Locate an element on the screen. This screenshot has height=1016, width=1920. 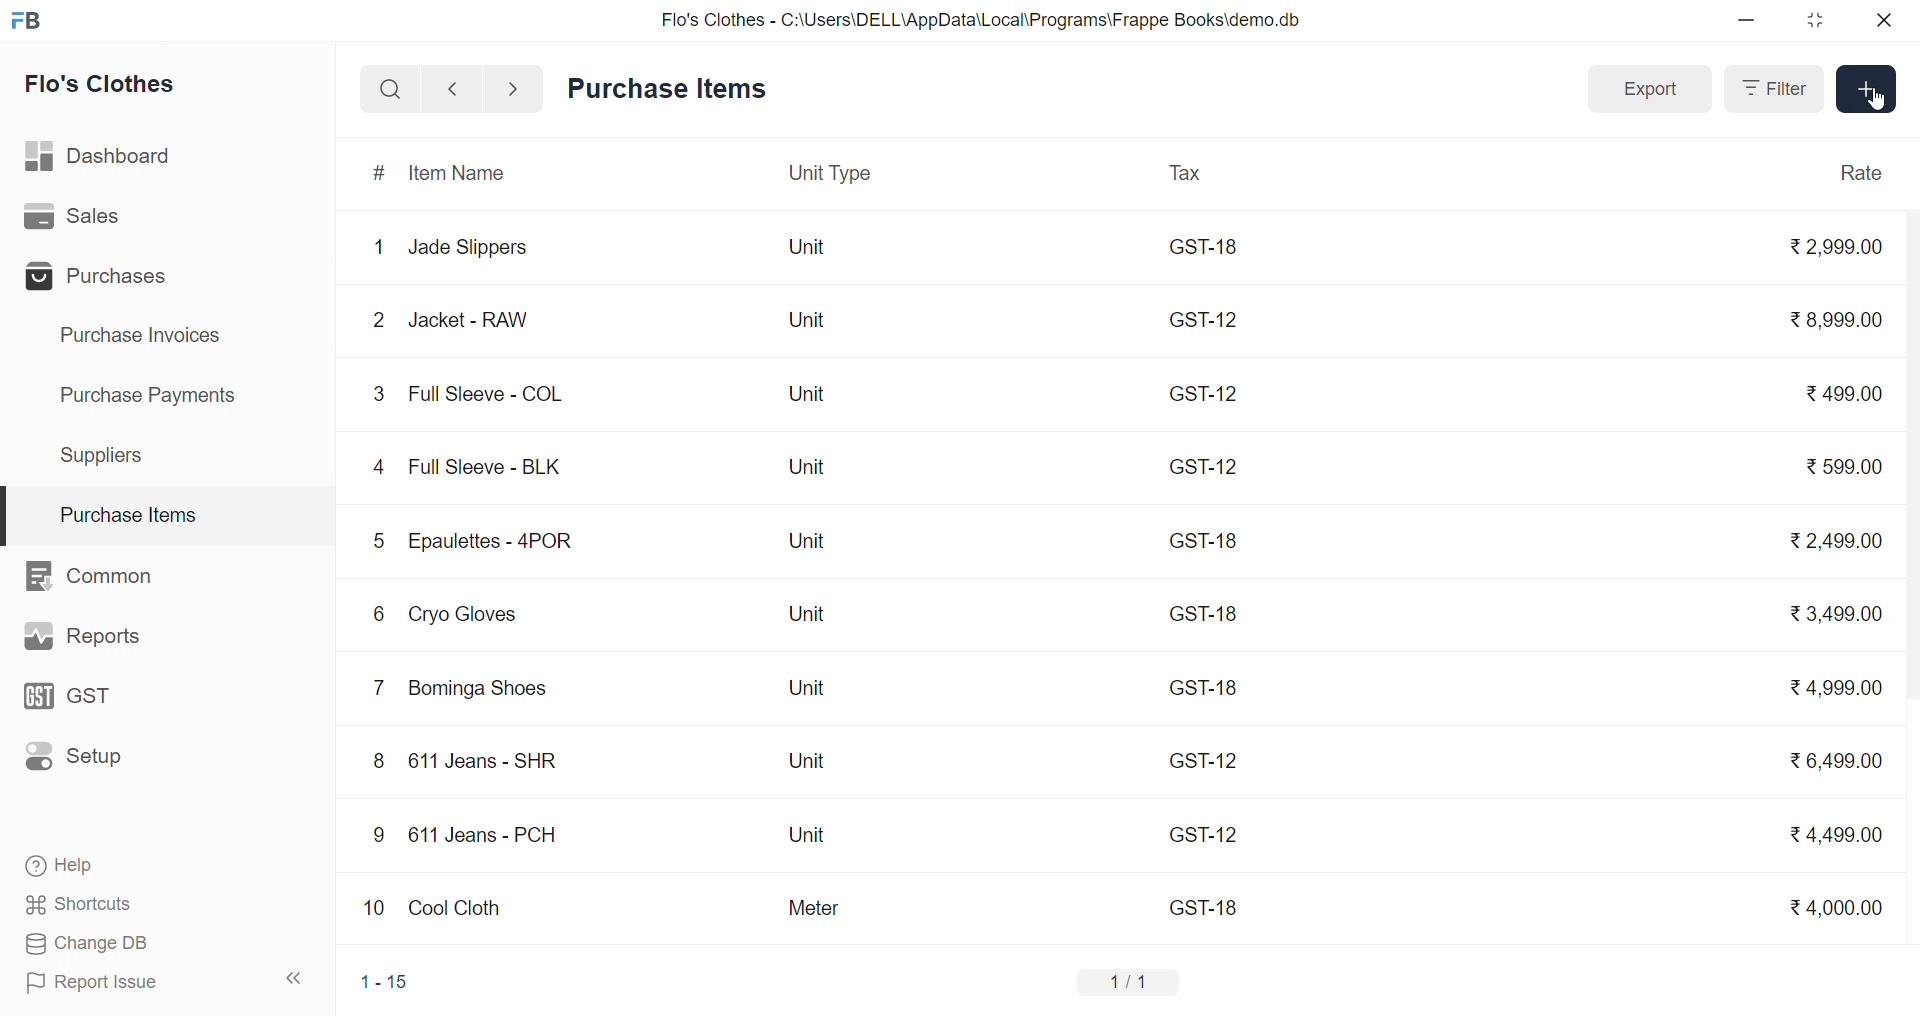
navigate forward is located at coordinates (516, 89).